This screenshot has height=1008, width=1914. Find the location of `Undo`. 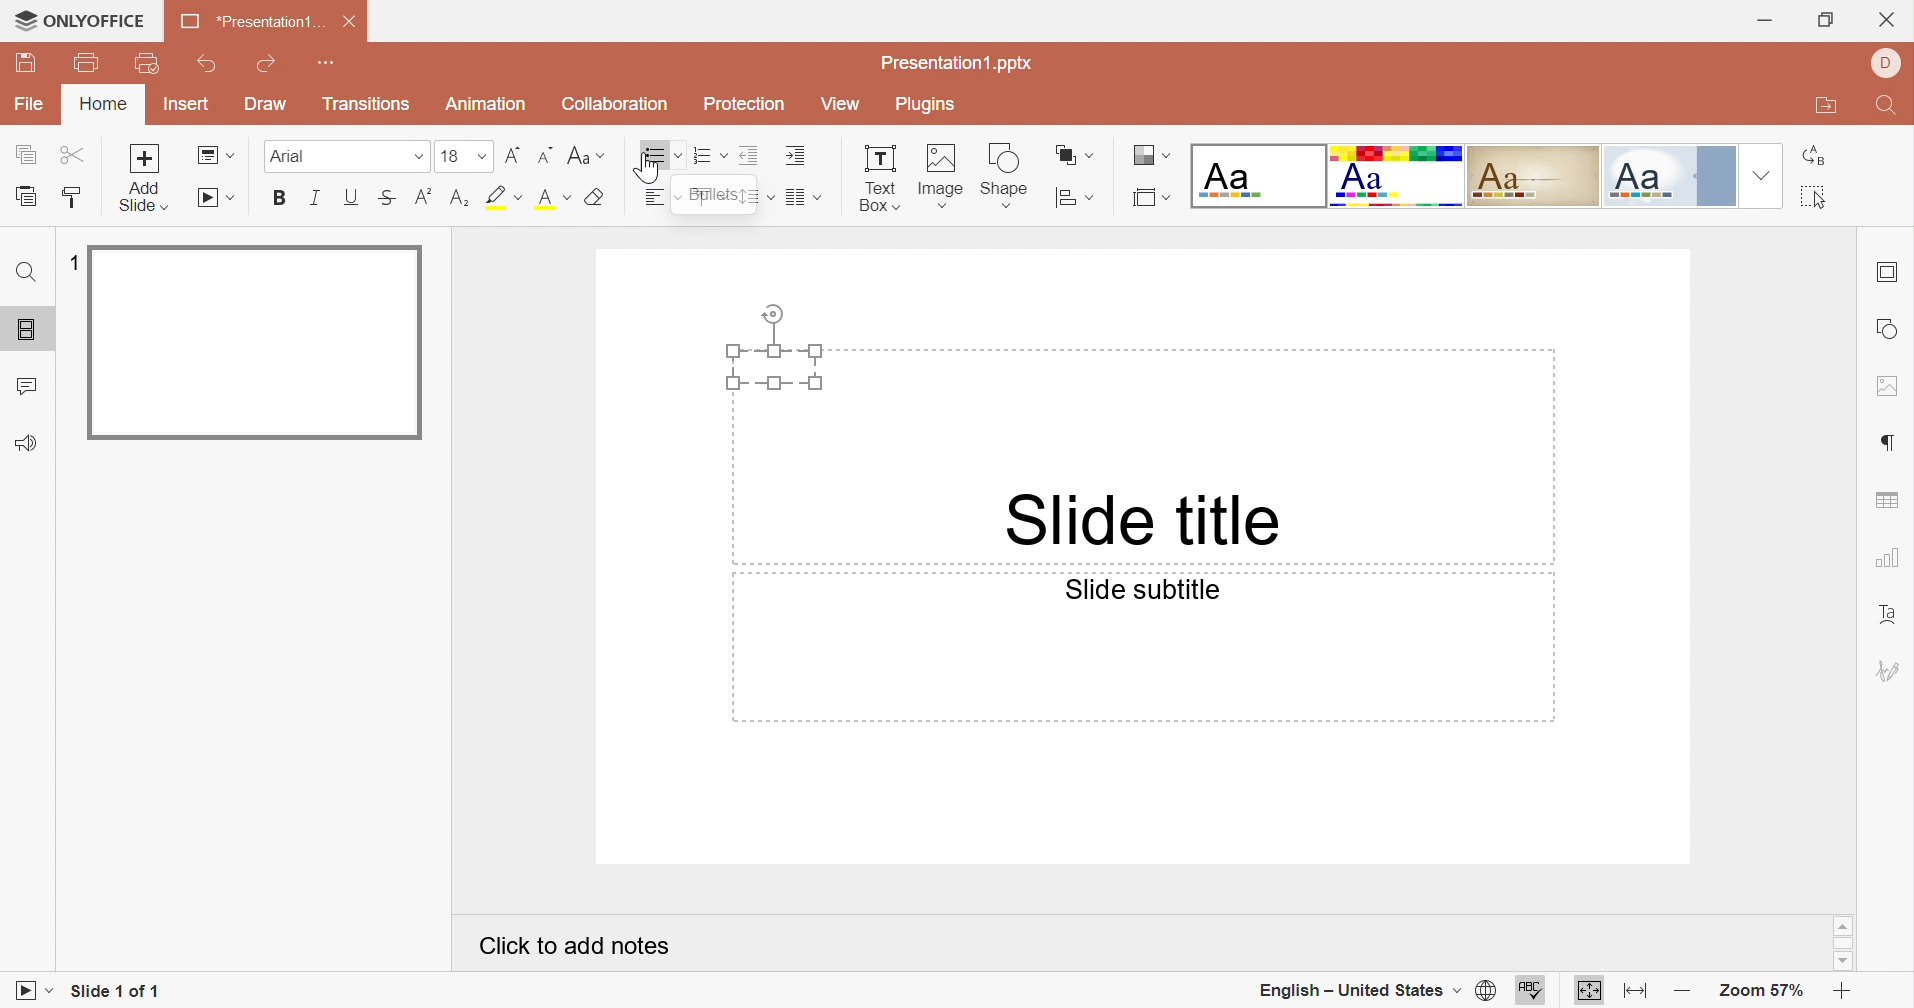

Undo is located at coordinates (208, 66).